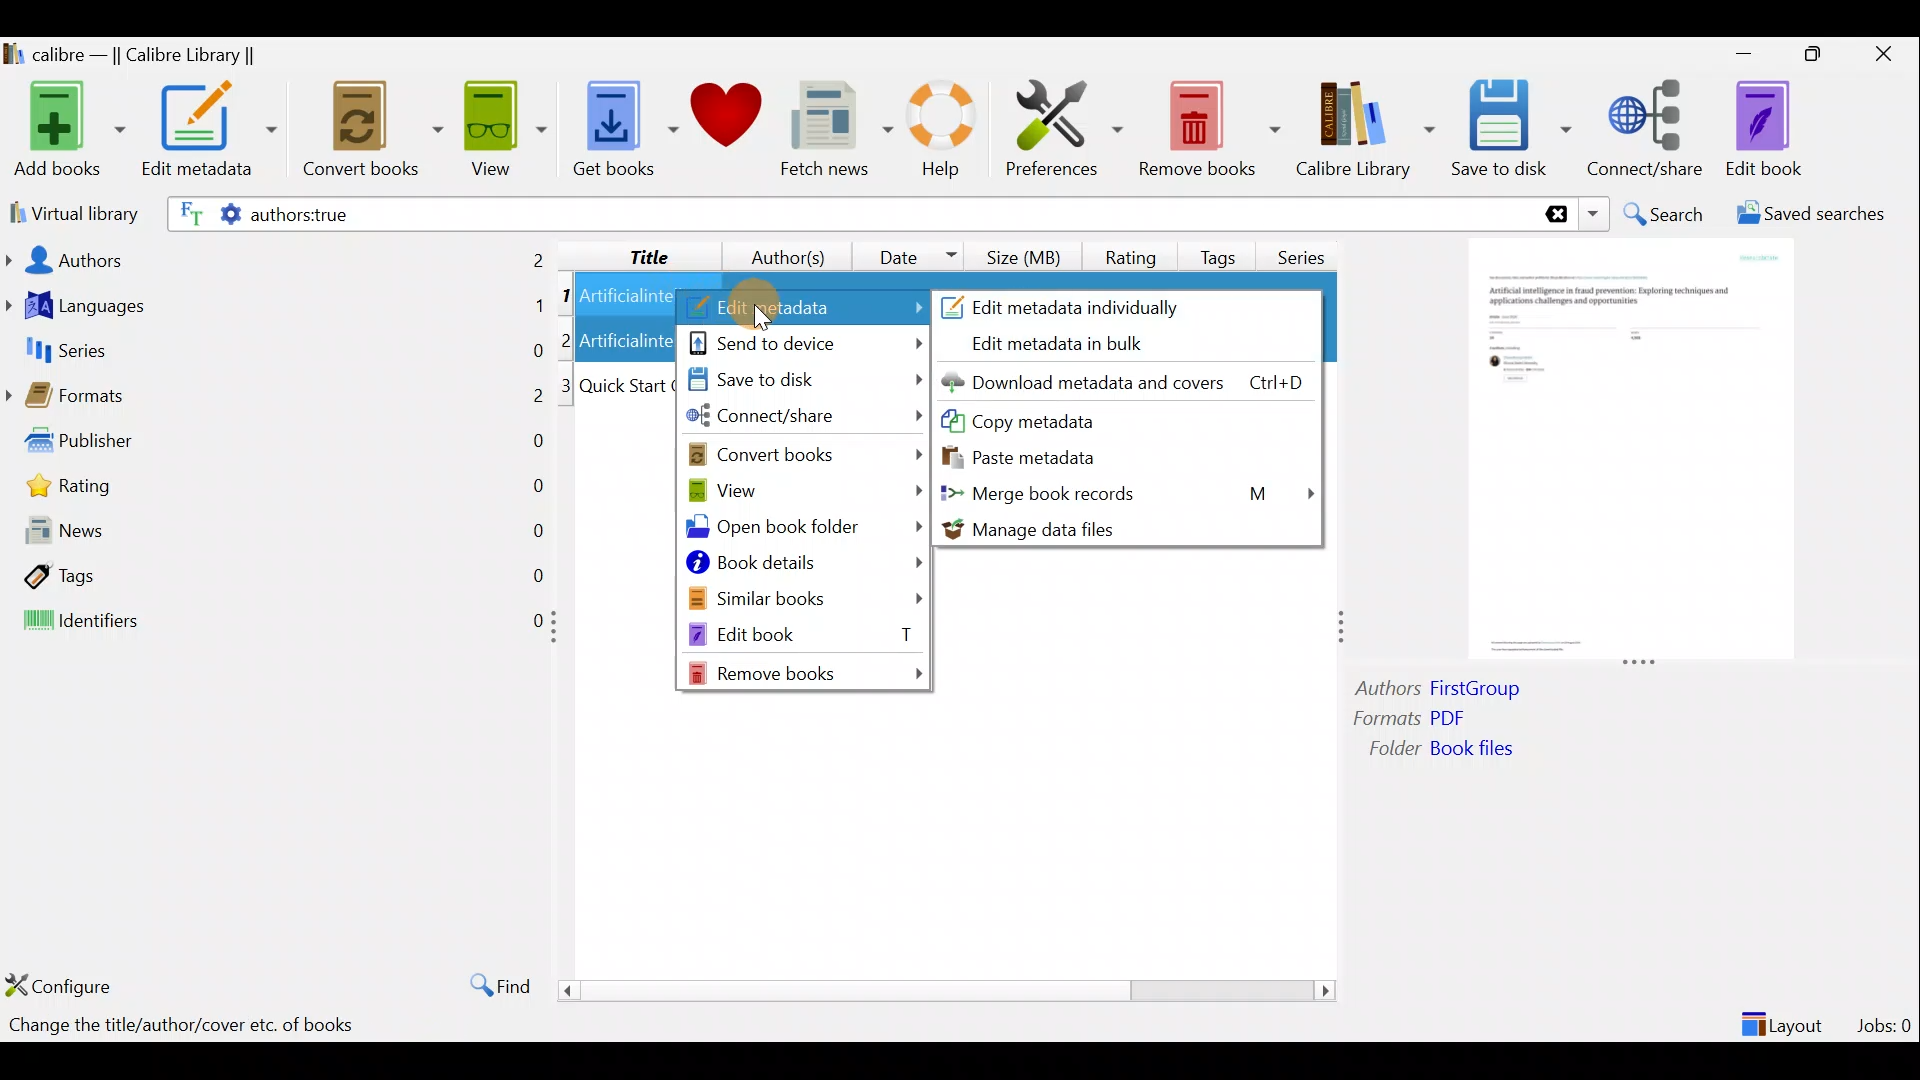 The width and height of the screenshot is (1920, 1080). Describe the element at coordinates (373, 130) in the screenshot. I see `Convert books` at that location.